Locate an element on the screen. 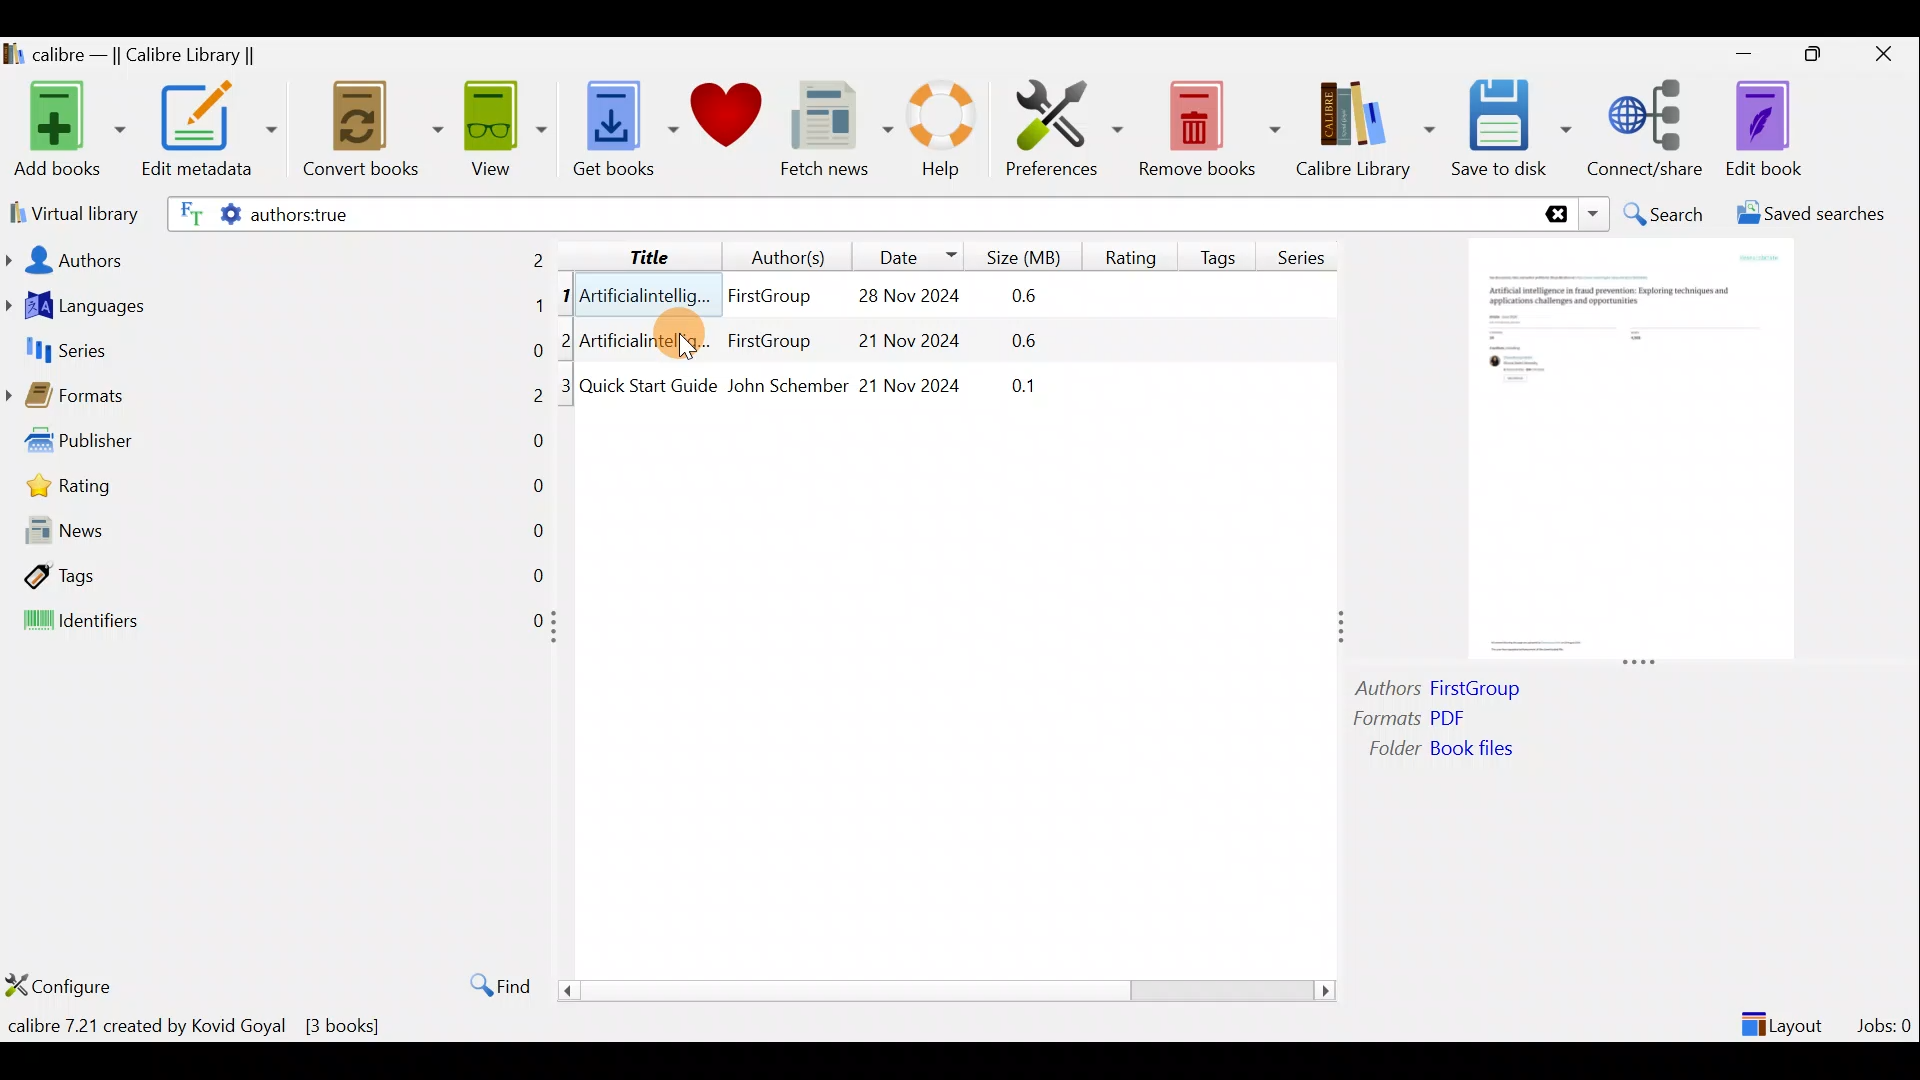 This screenshot has width=1920, height=1080. Add books is located at coordinates (66, 131).